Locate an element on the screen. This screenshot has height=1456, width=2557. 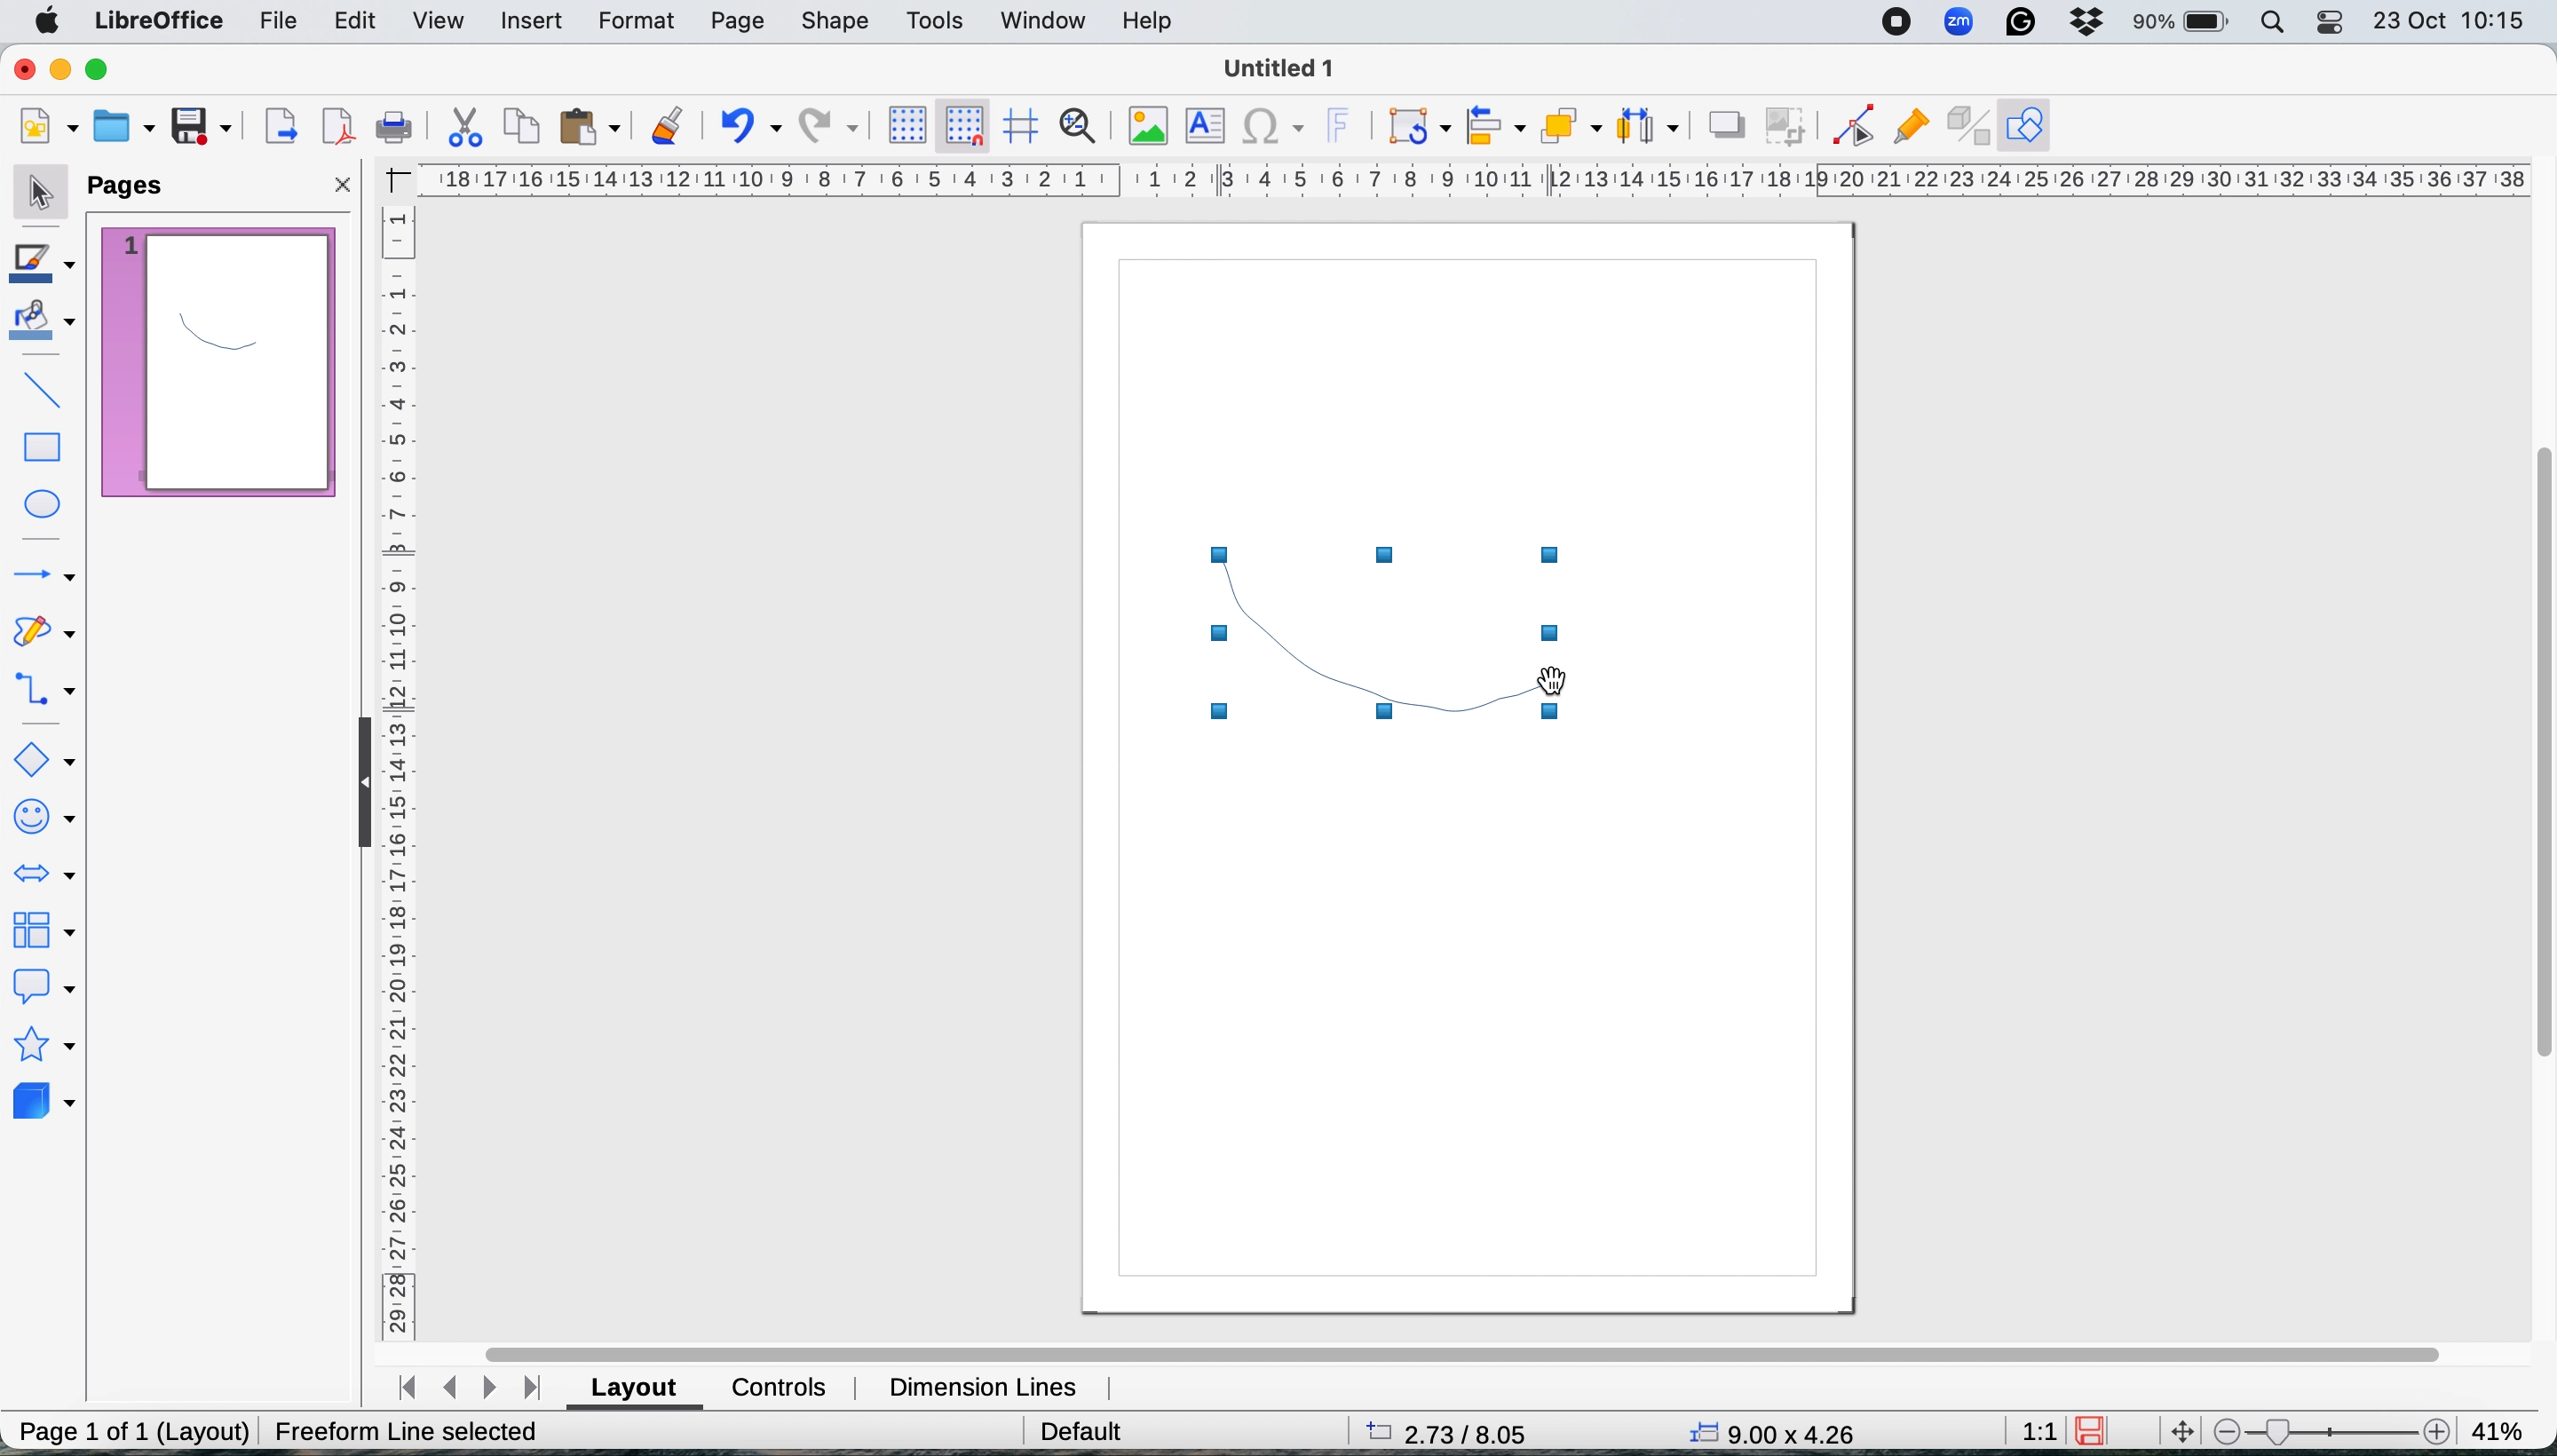
export is located at coordinates (279, 125).